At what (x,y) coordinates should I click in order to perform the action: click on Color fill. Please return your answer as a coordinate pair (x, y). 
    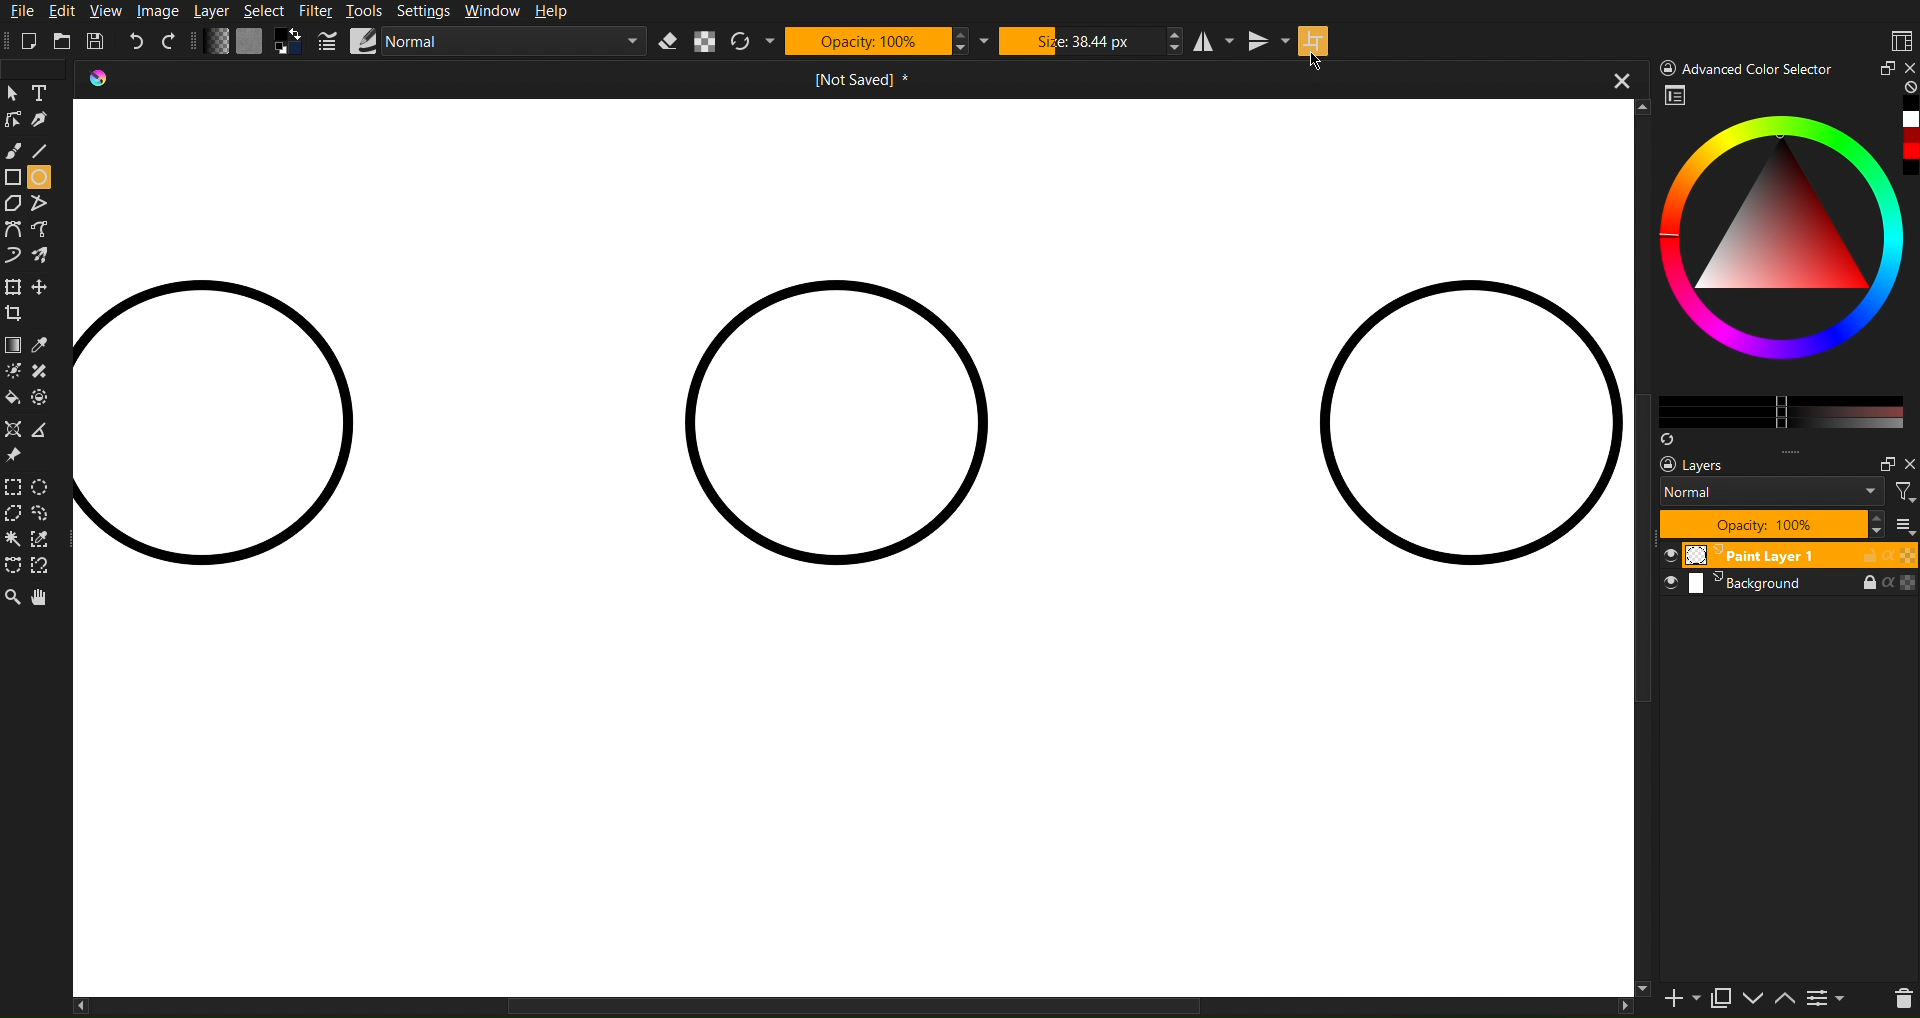
    Looking at the image, I should click on (12, 400).